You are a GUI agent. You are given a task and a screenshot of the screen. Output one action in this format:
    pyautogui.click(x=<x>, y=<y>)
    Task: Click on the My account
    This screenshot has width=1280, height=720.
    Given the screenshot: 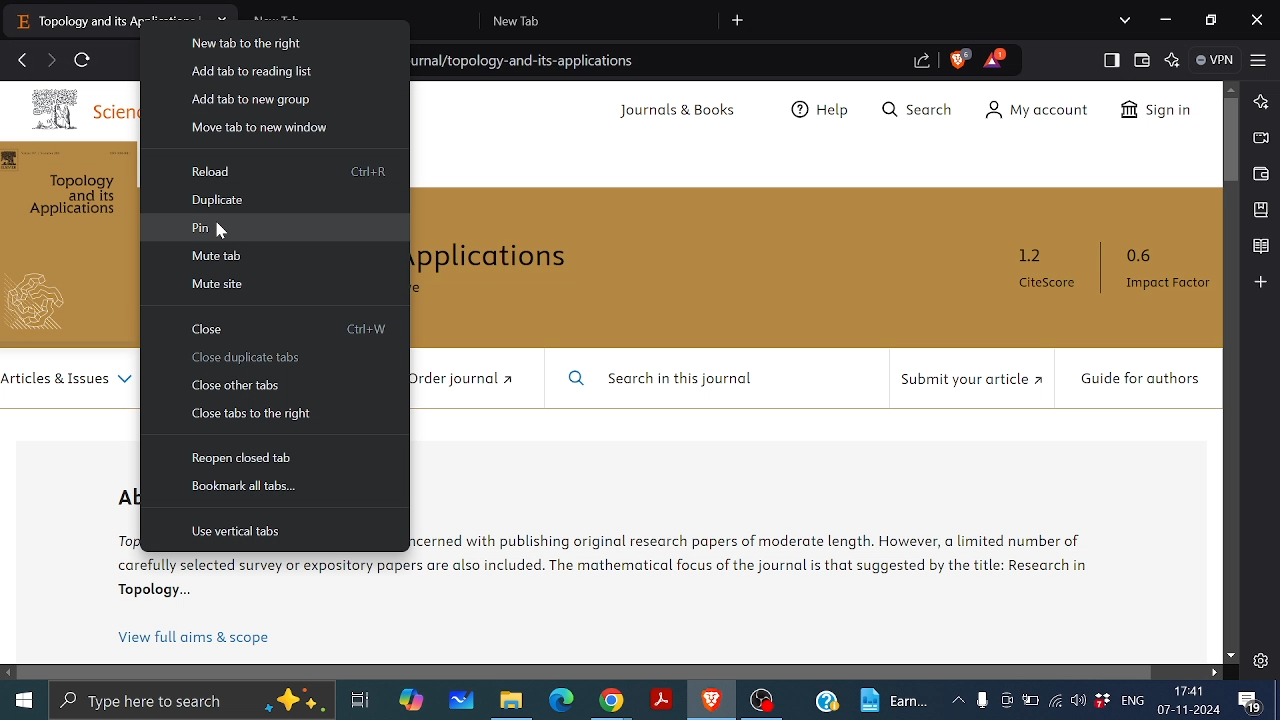 What is the action you would take?
    pyautogui.click(x=1044, y=110)
    